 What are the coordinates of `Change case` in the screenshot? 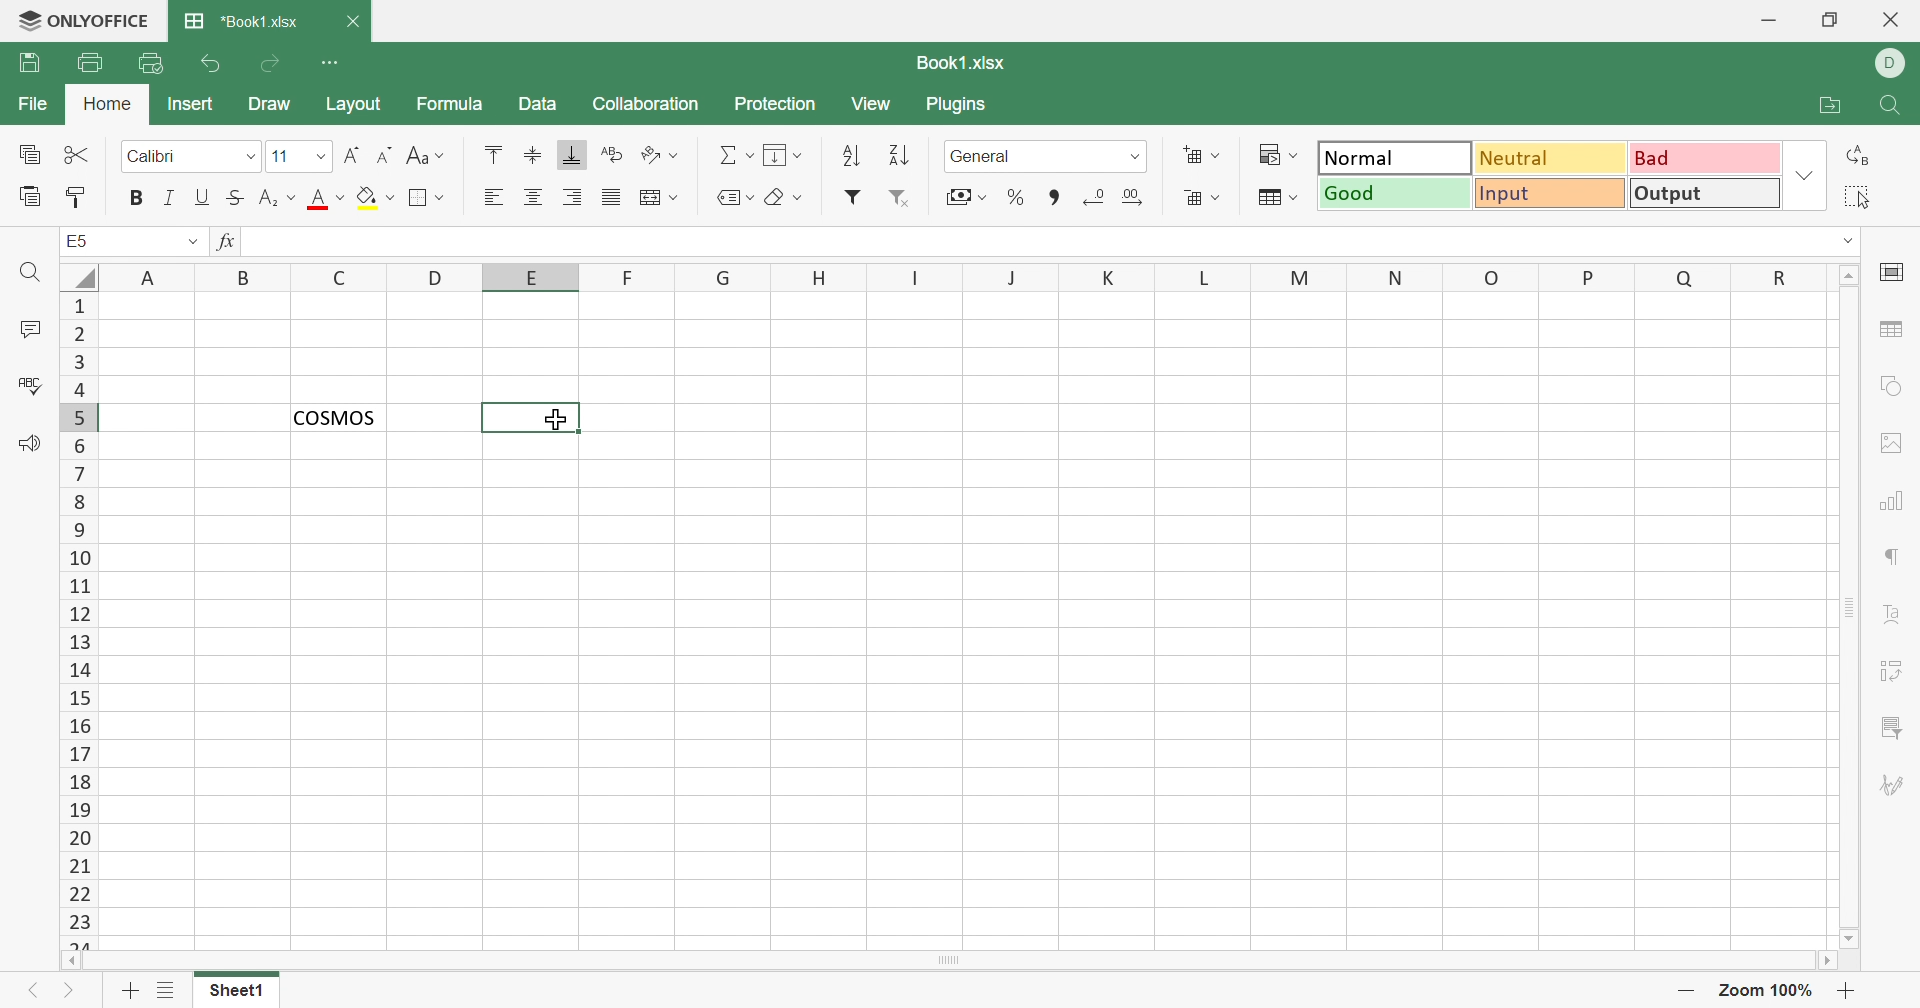 It's located at (426, 156).